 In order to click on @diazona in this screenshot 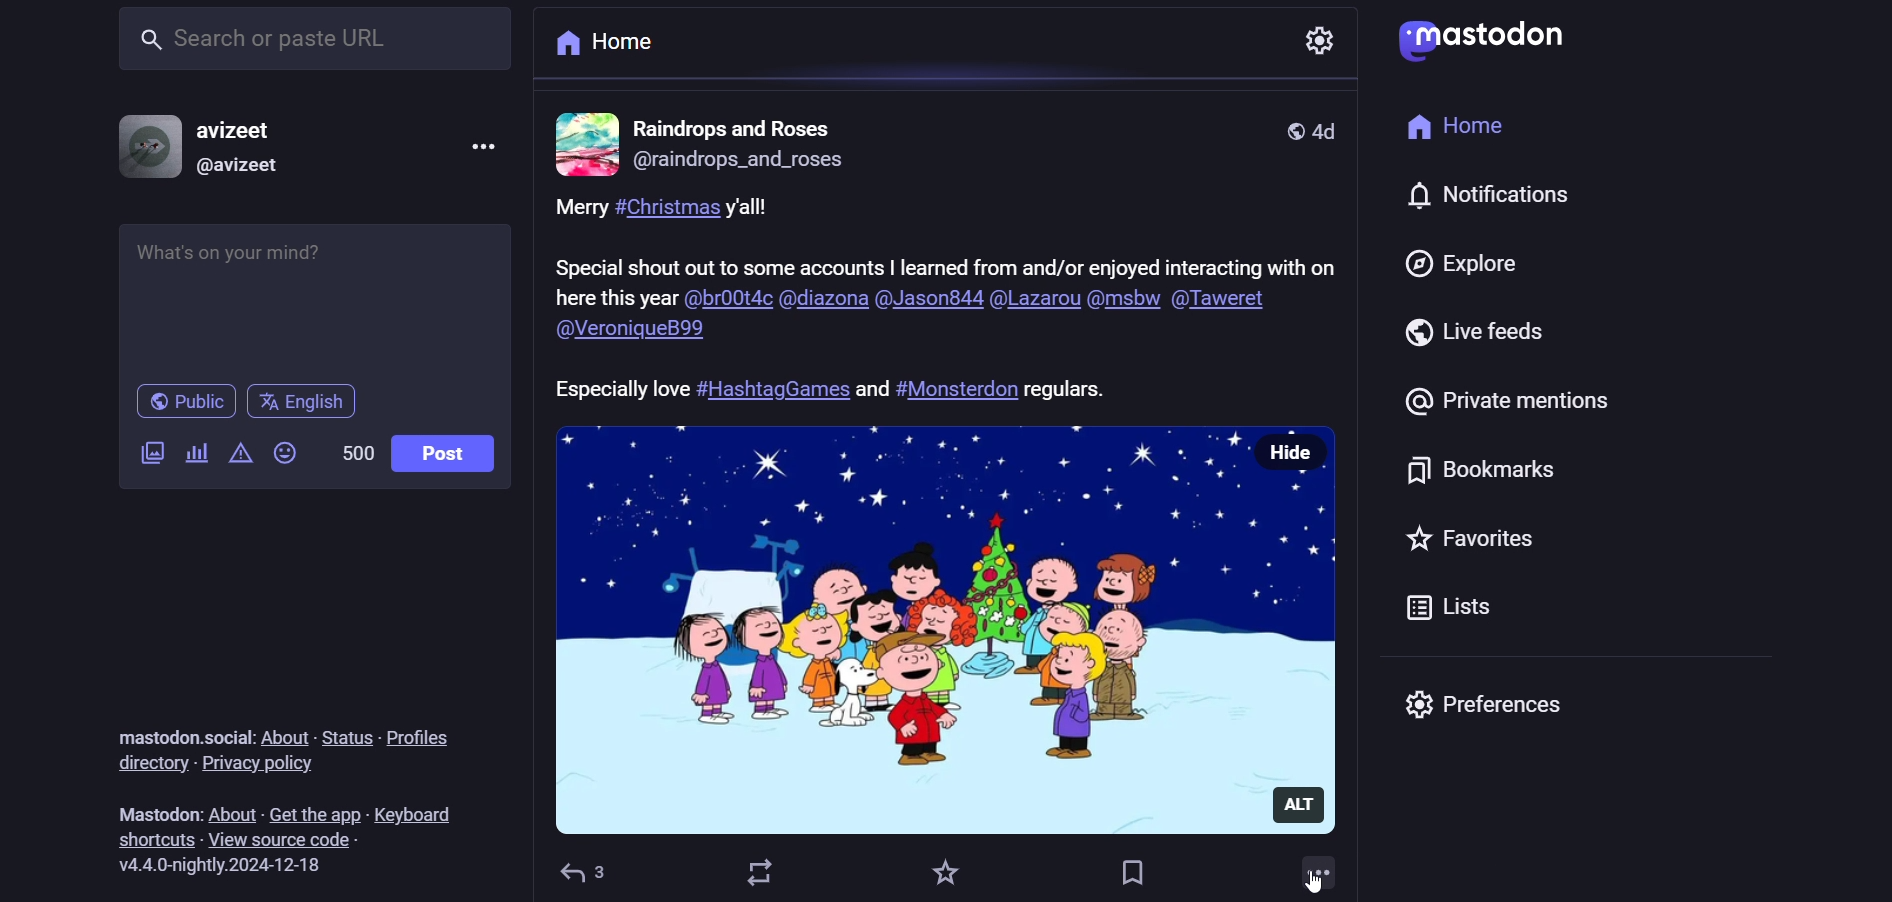, I will do `click(822, 302)`.